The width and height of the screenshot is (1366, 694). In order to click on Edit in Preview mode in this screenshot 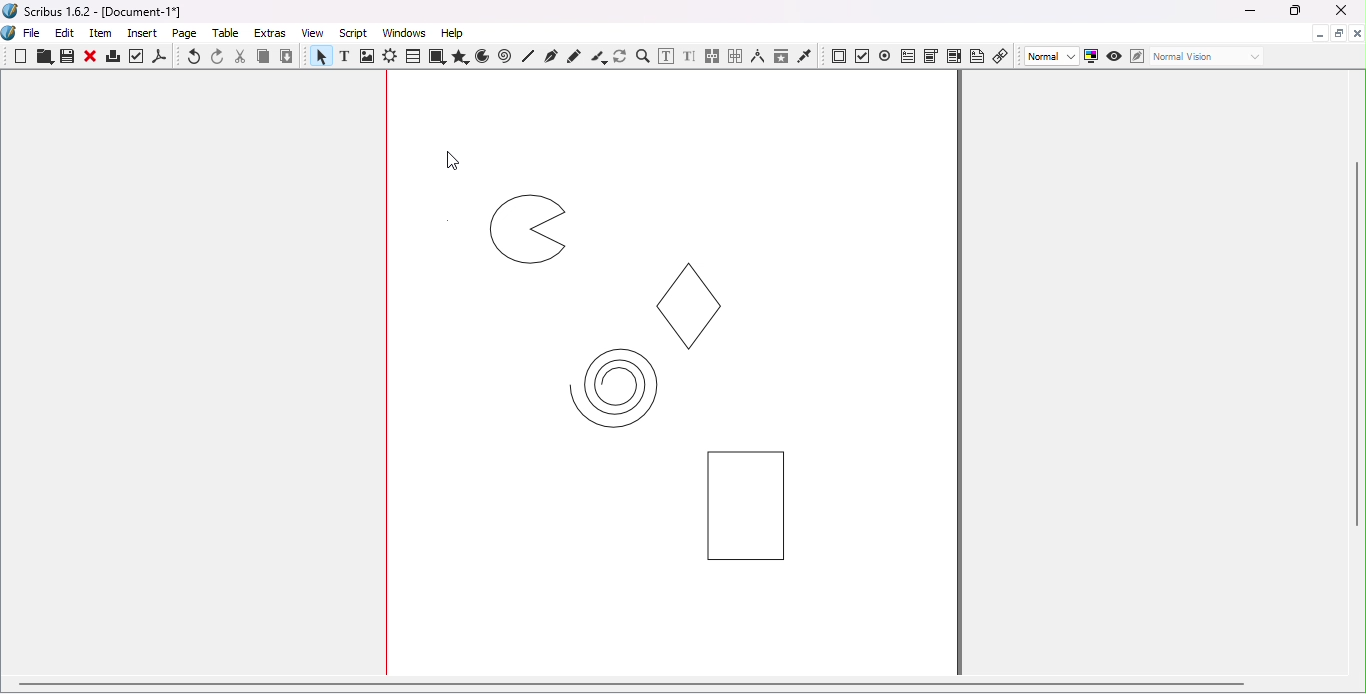, I will do `click(1136, 55)`.